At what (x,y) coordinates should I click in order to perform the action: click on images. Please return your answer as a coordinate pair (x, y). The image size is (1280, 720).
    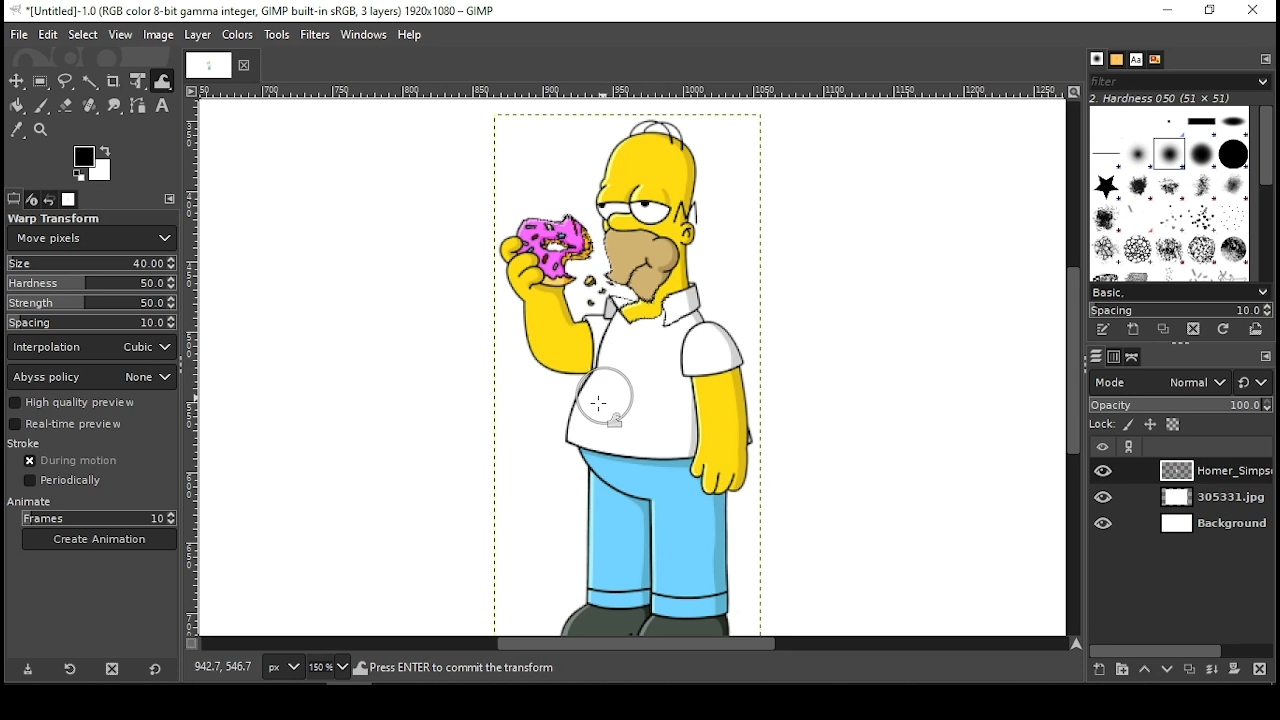
    Looking at the image, I should click on (68, 200).